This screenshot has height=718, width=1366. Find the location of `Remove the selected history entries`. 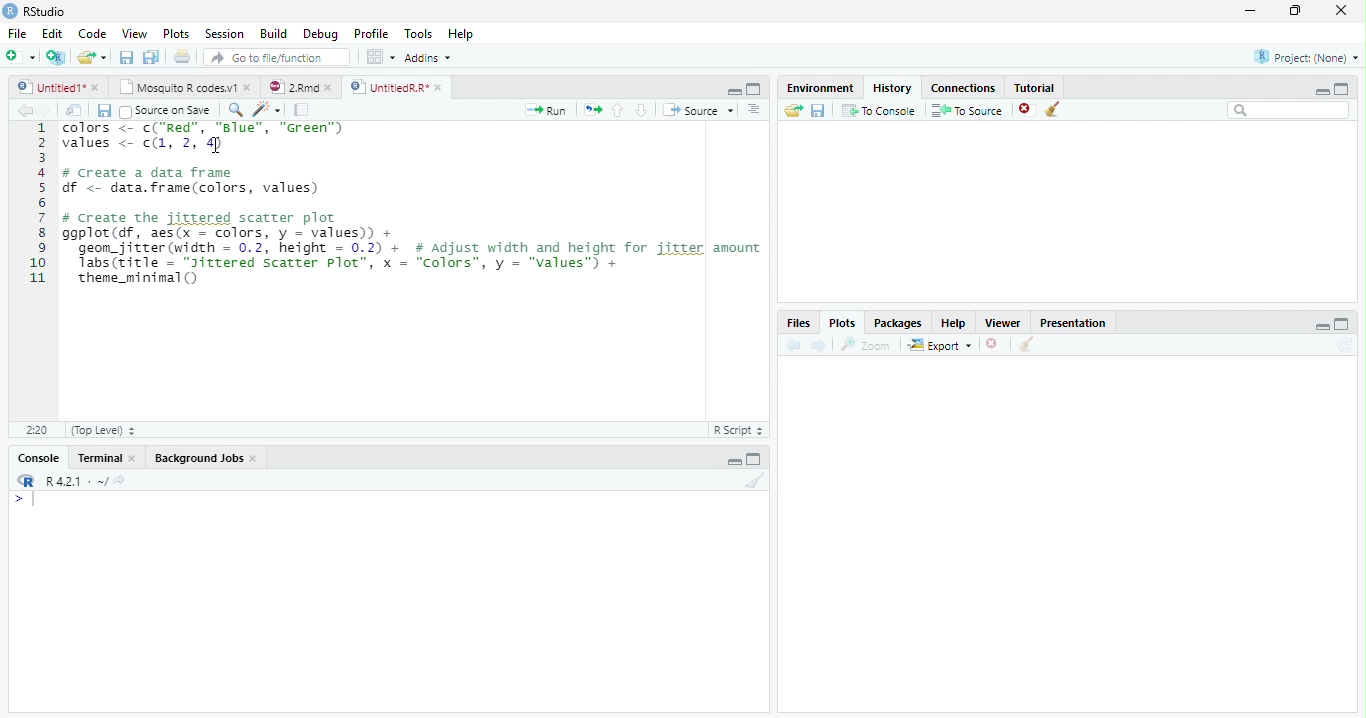

Remove the selected history entries is located at coordinates (1027, 110).